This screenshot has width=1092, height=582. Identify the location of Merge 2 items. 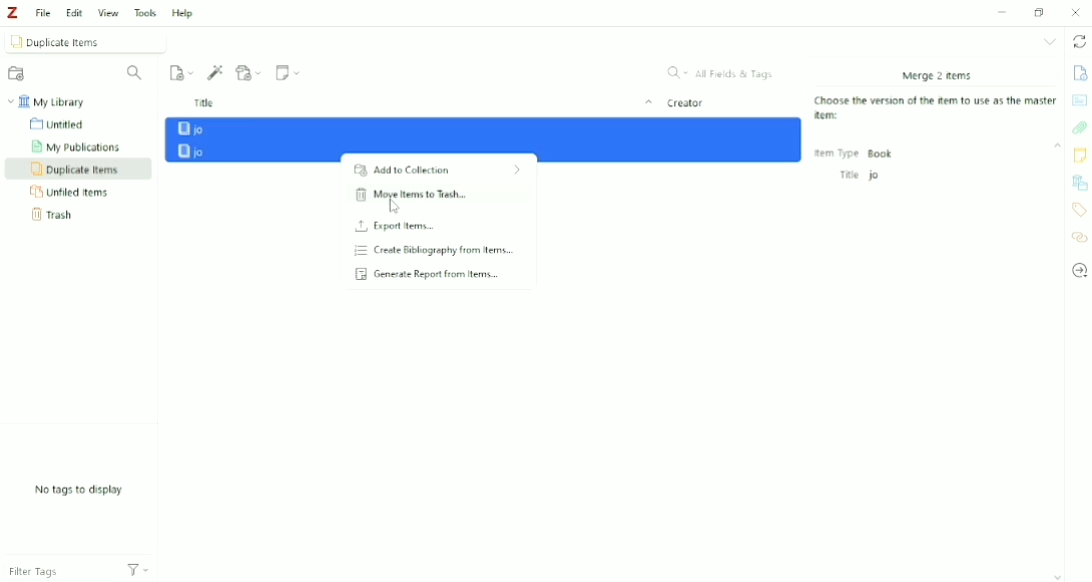
(936, 75).